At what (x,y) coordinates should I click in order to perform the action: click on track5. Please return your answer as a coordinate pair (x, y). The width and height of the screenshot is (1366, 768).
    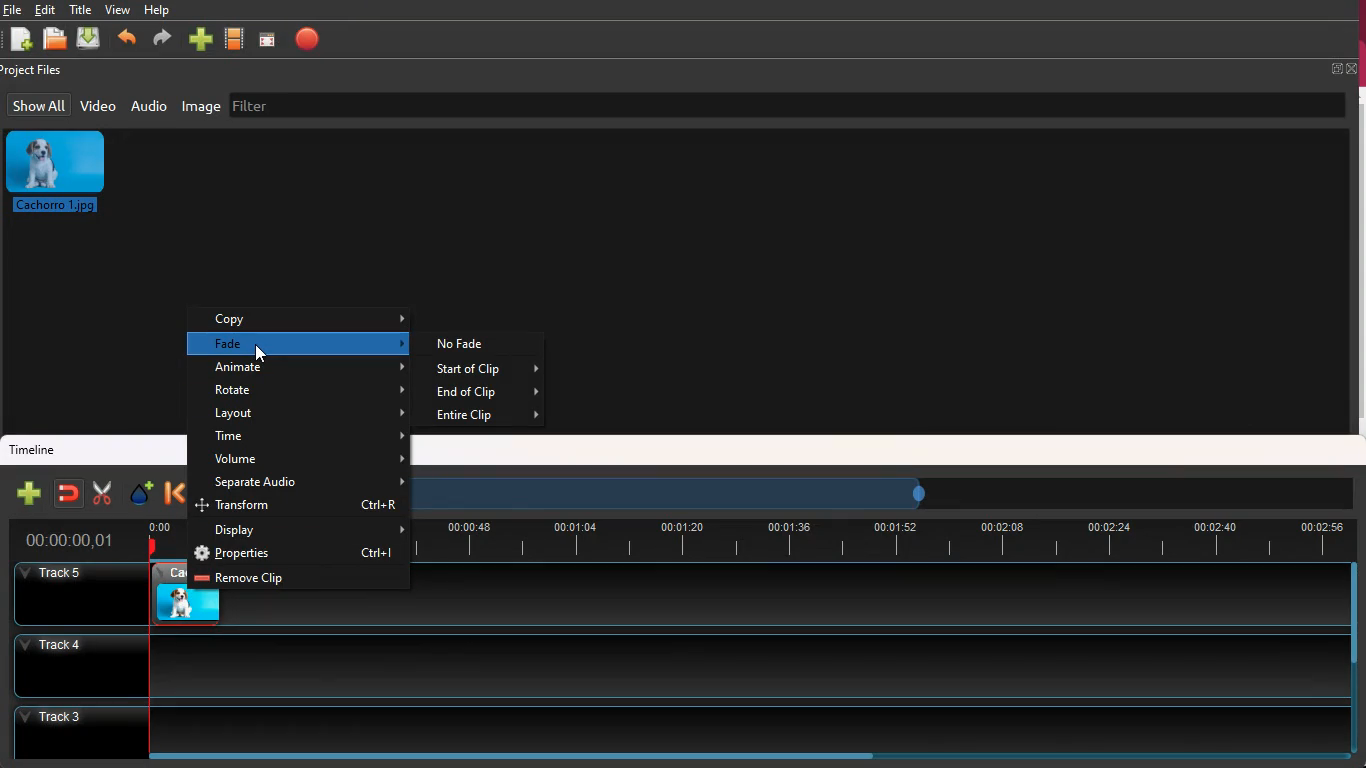
    Looking at the image, I should click on (878, 595).